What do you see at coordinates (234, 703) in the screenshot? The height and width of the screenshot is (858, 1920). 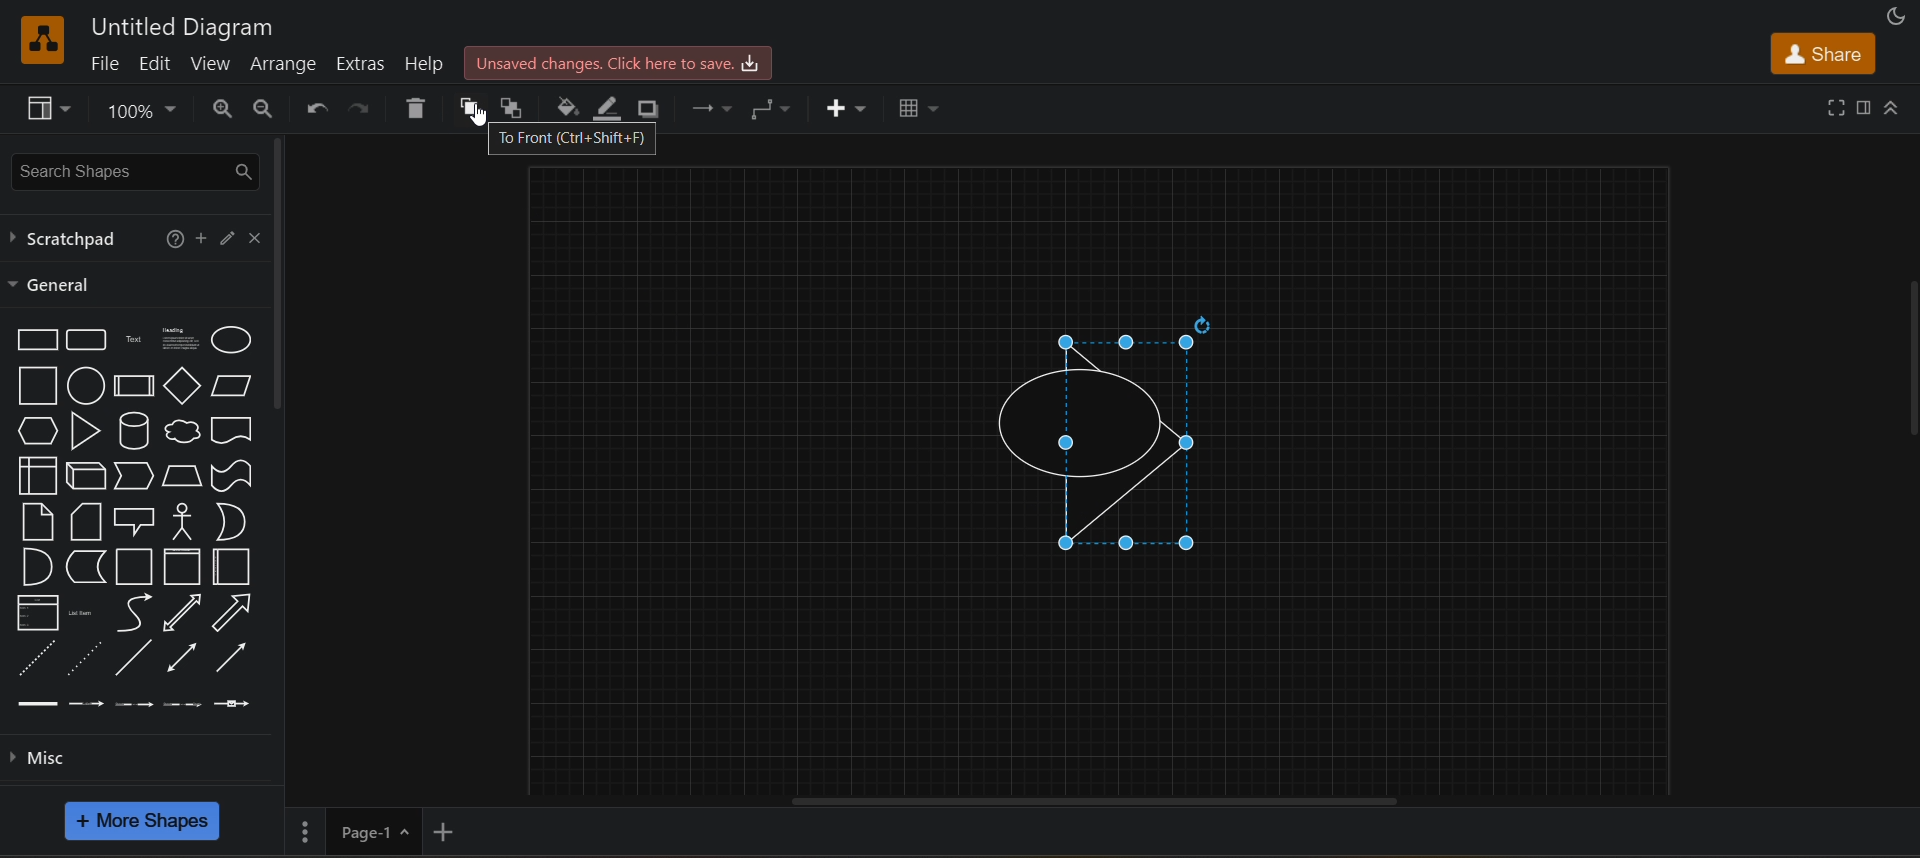 I see `connector with symbol` at bounding box center [234, 703].